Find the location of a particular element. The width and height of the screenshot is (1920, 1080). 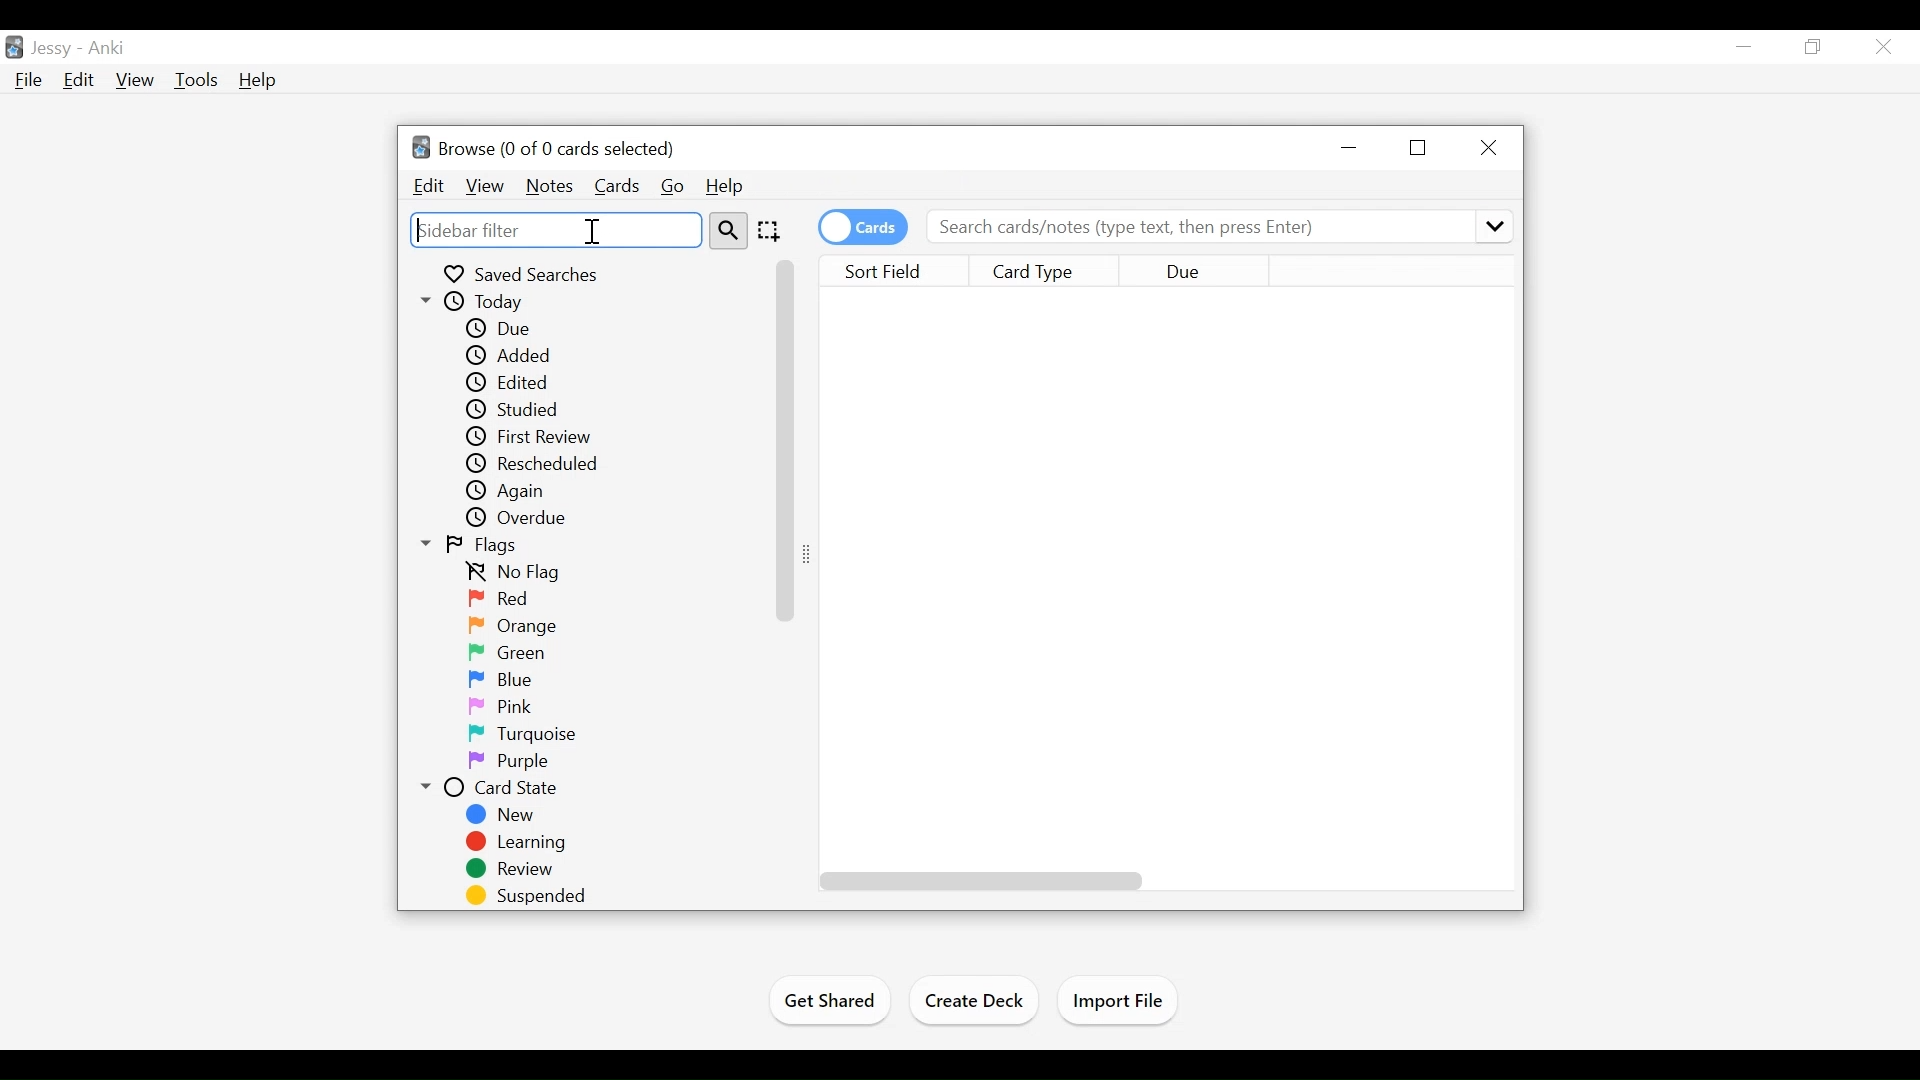

Anki is located at coordinates (109, 50).